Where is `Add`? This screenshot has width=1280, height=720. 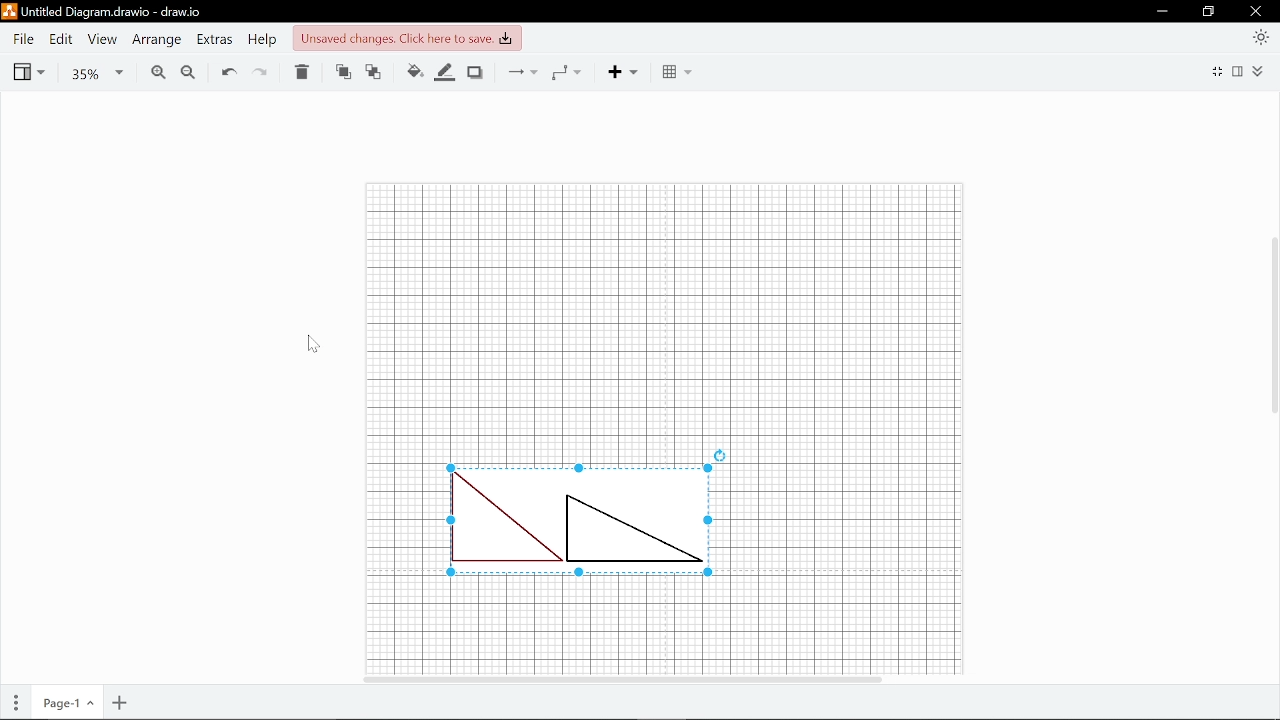
Add is located at coordinates (626, 72).